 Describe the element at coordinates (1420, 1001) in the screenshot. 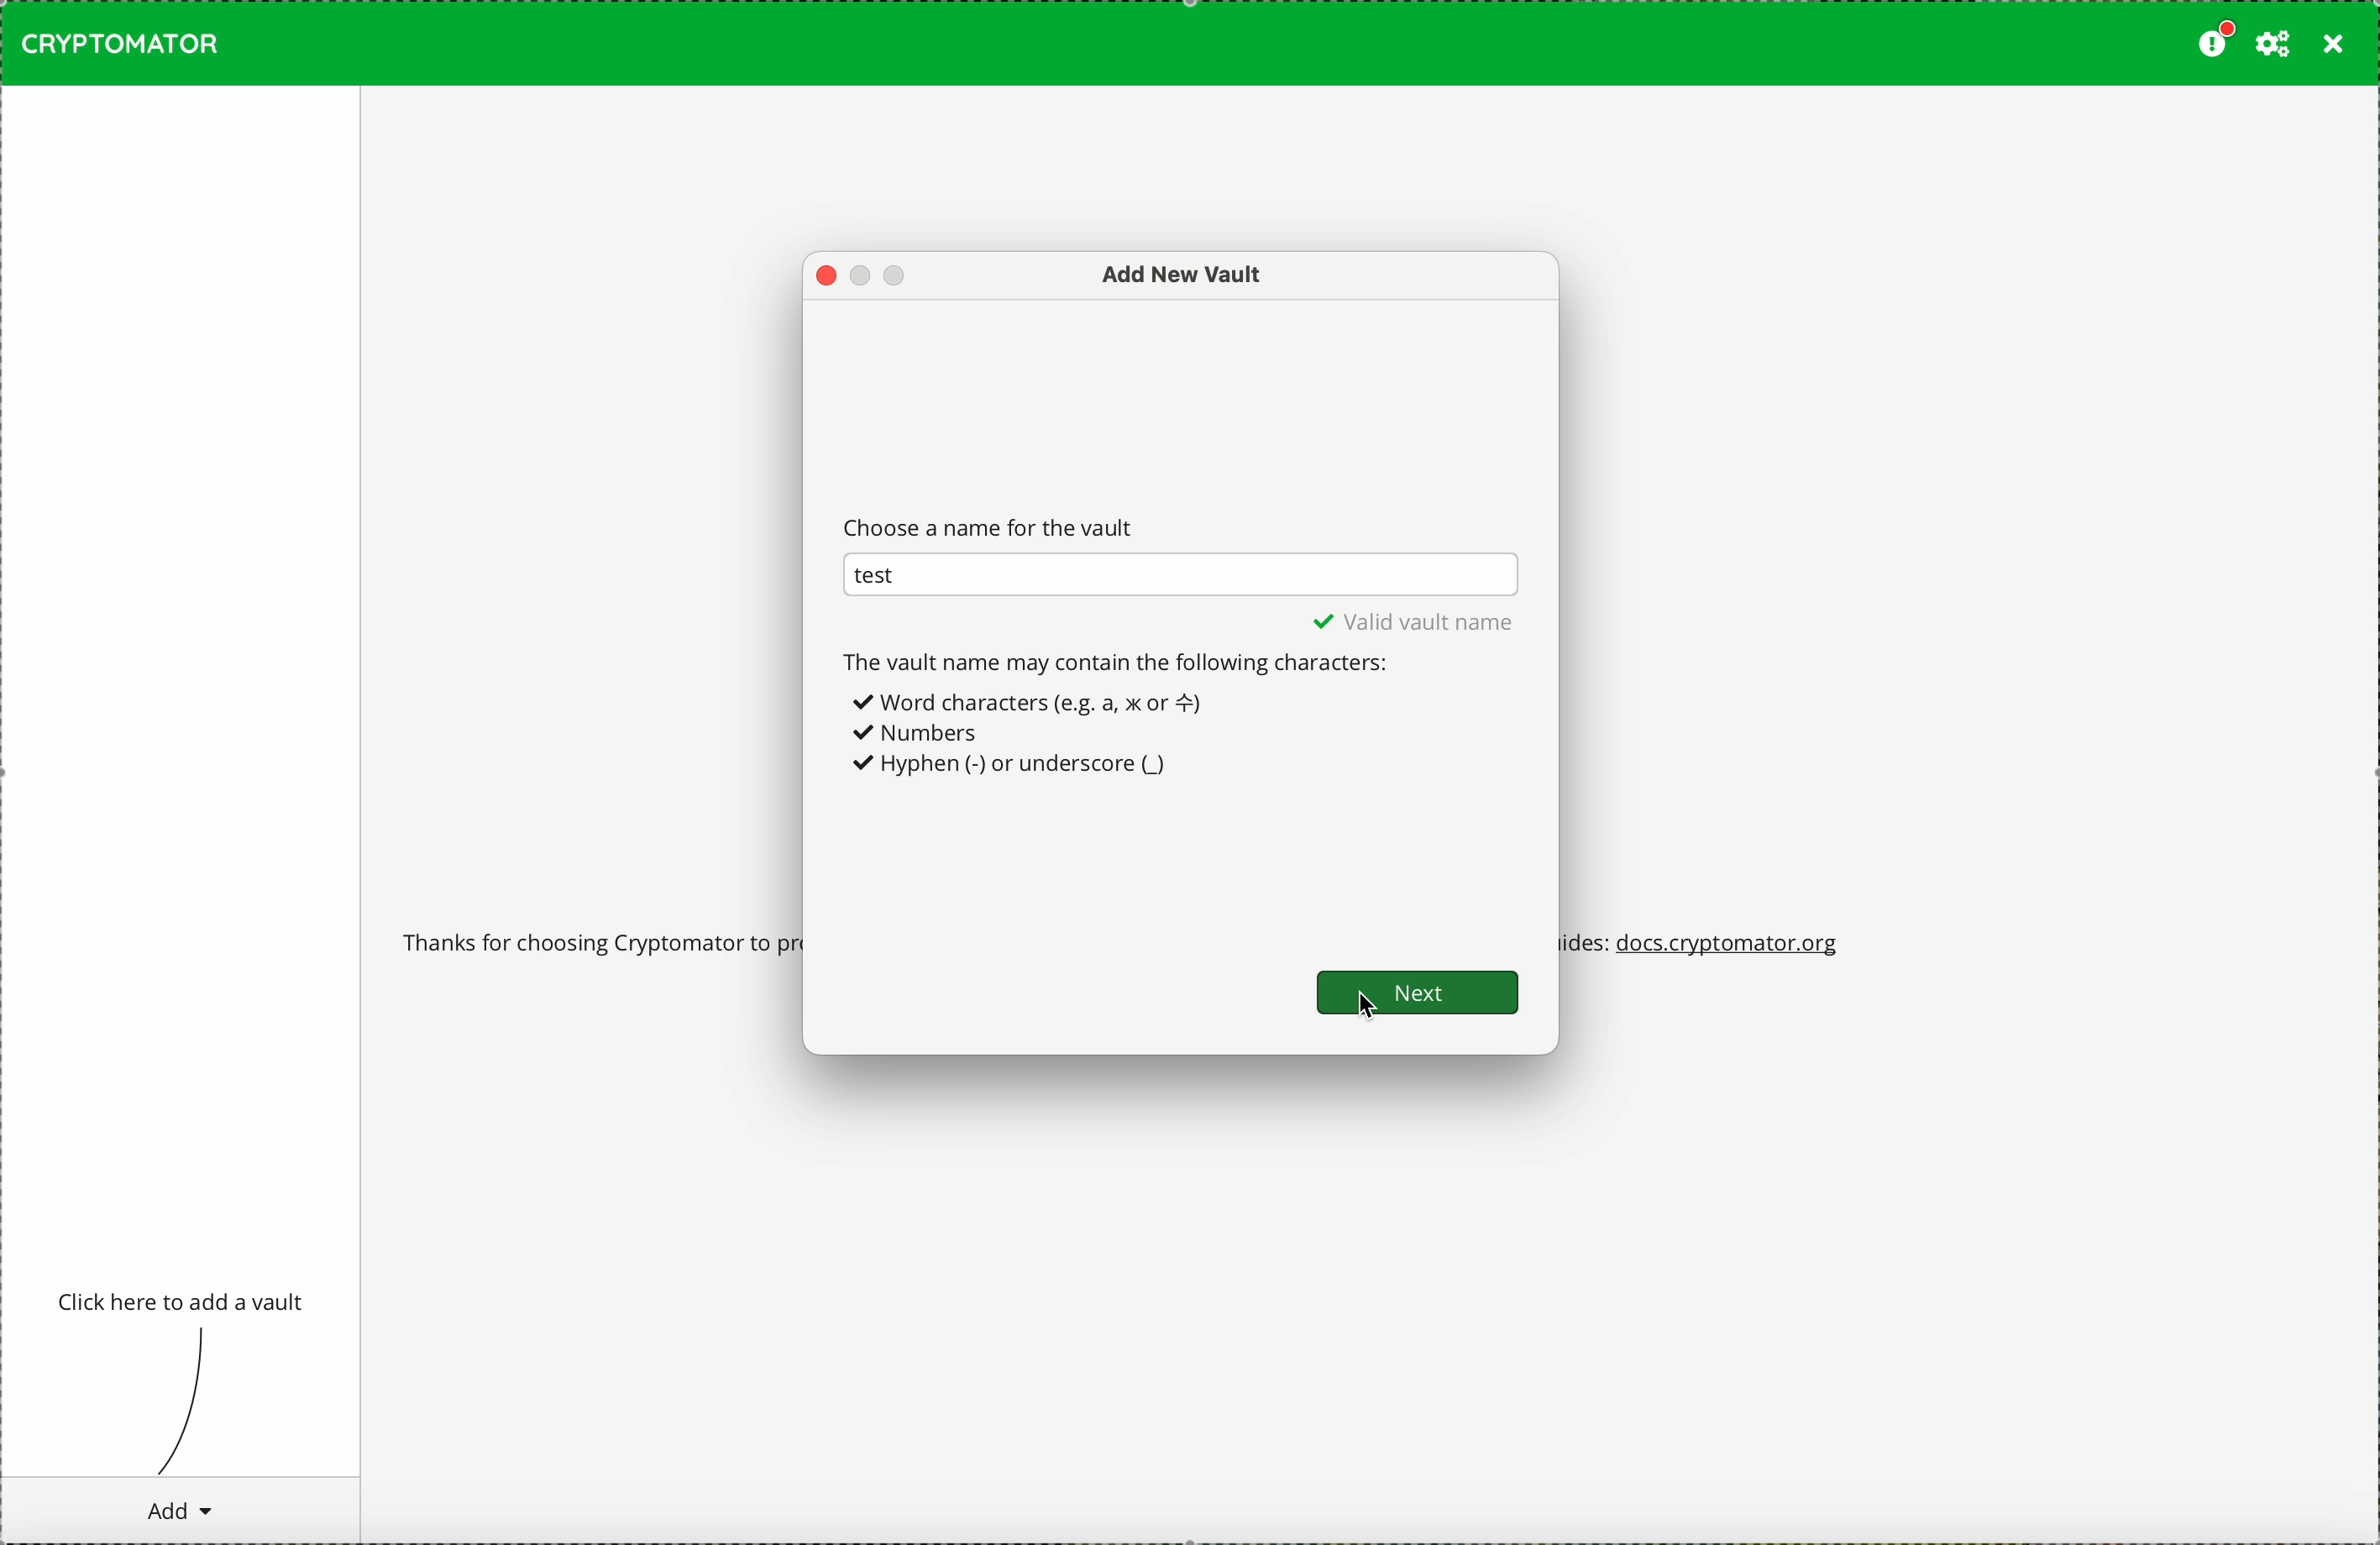

I see `cursor on next button` at that location.